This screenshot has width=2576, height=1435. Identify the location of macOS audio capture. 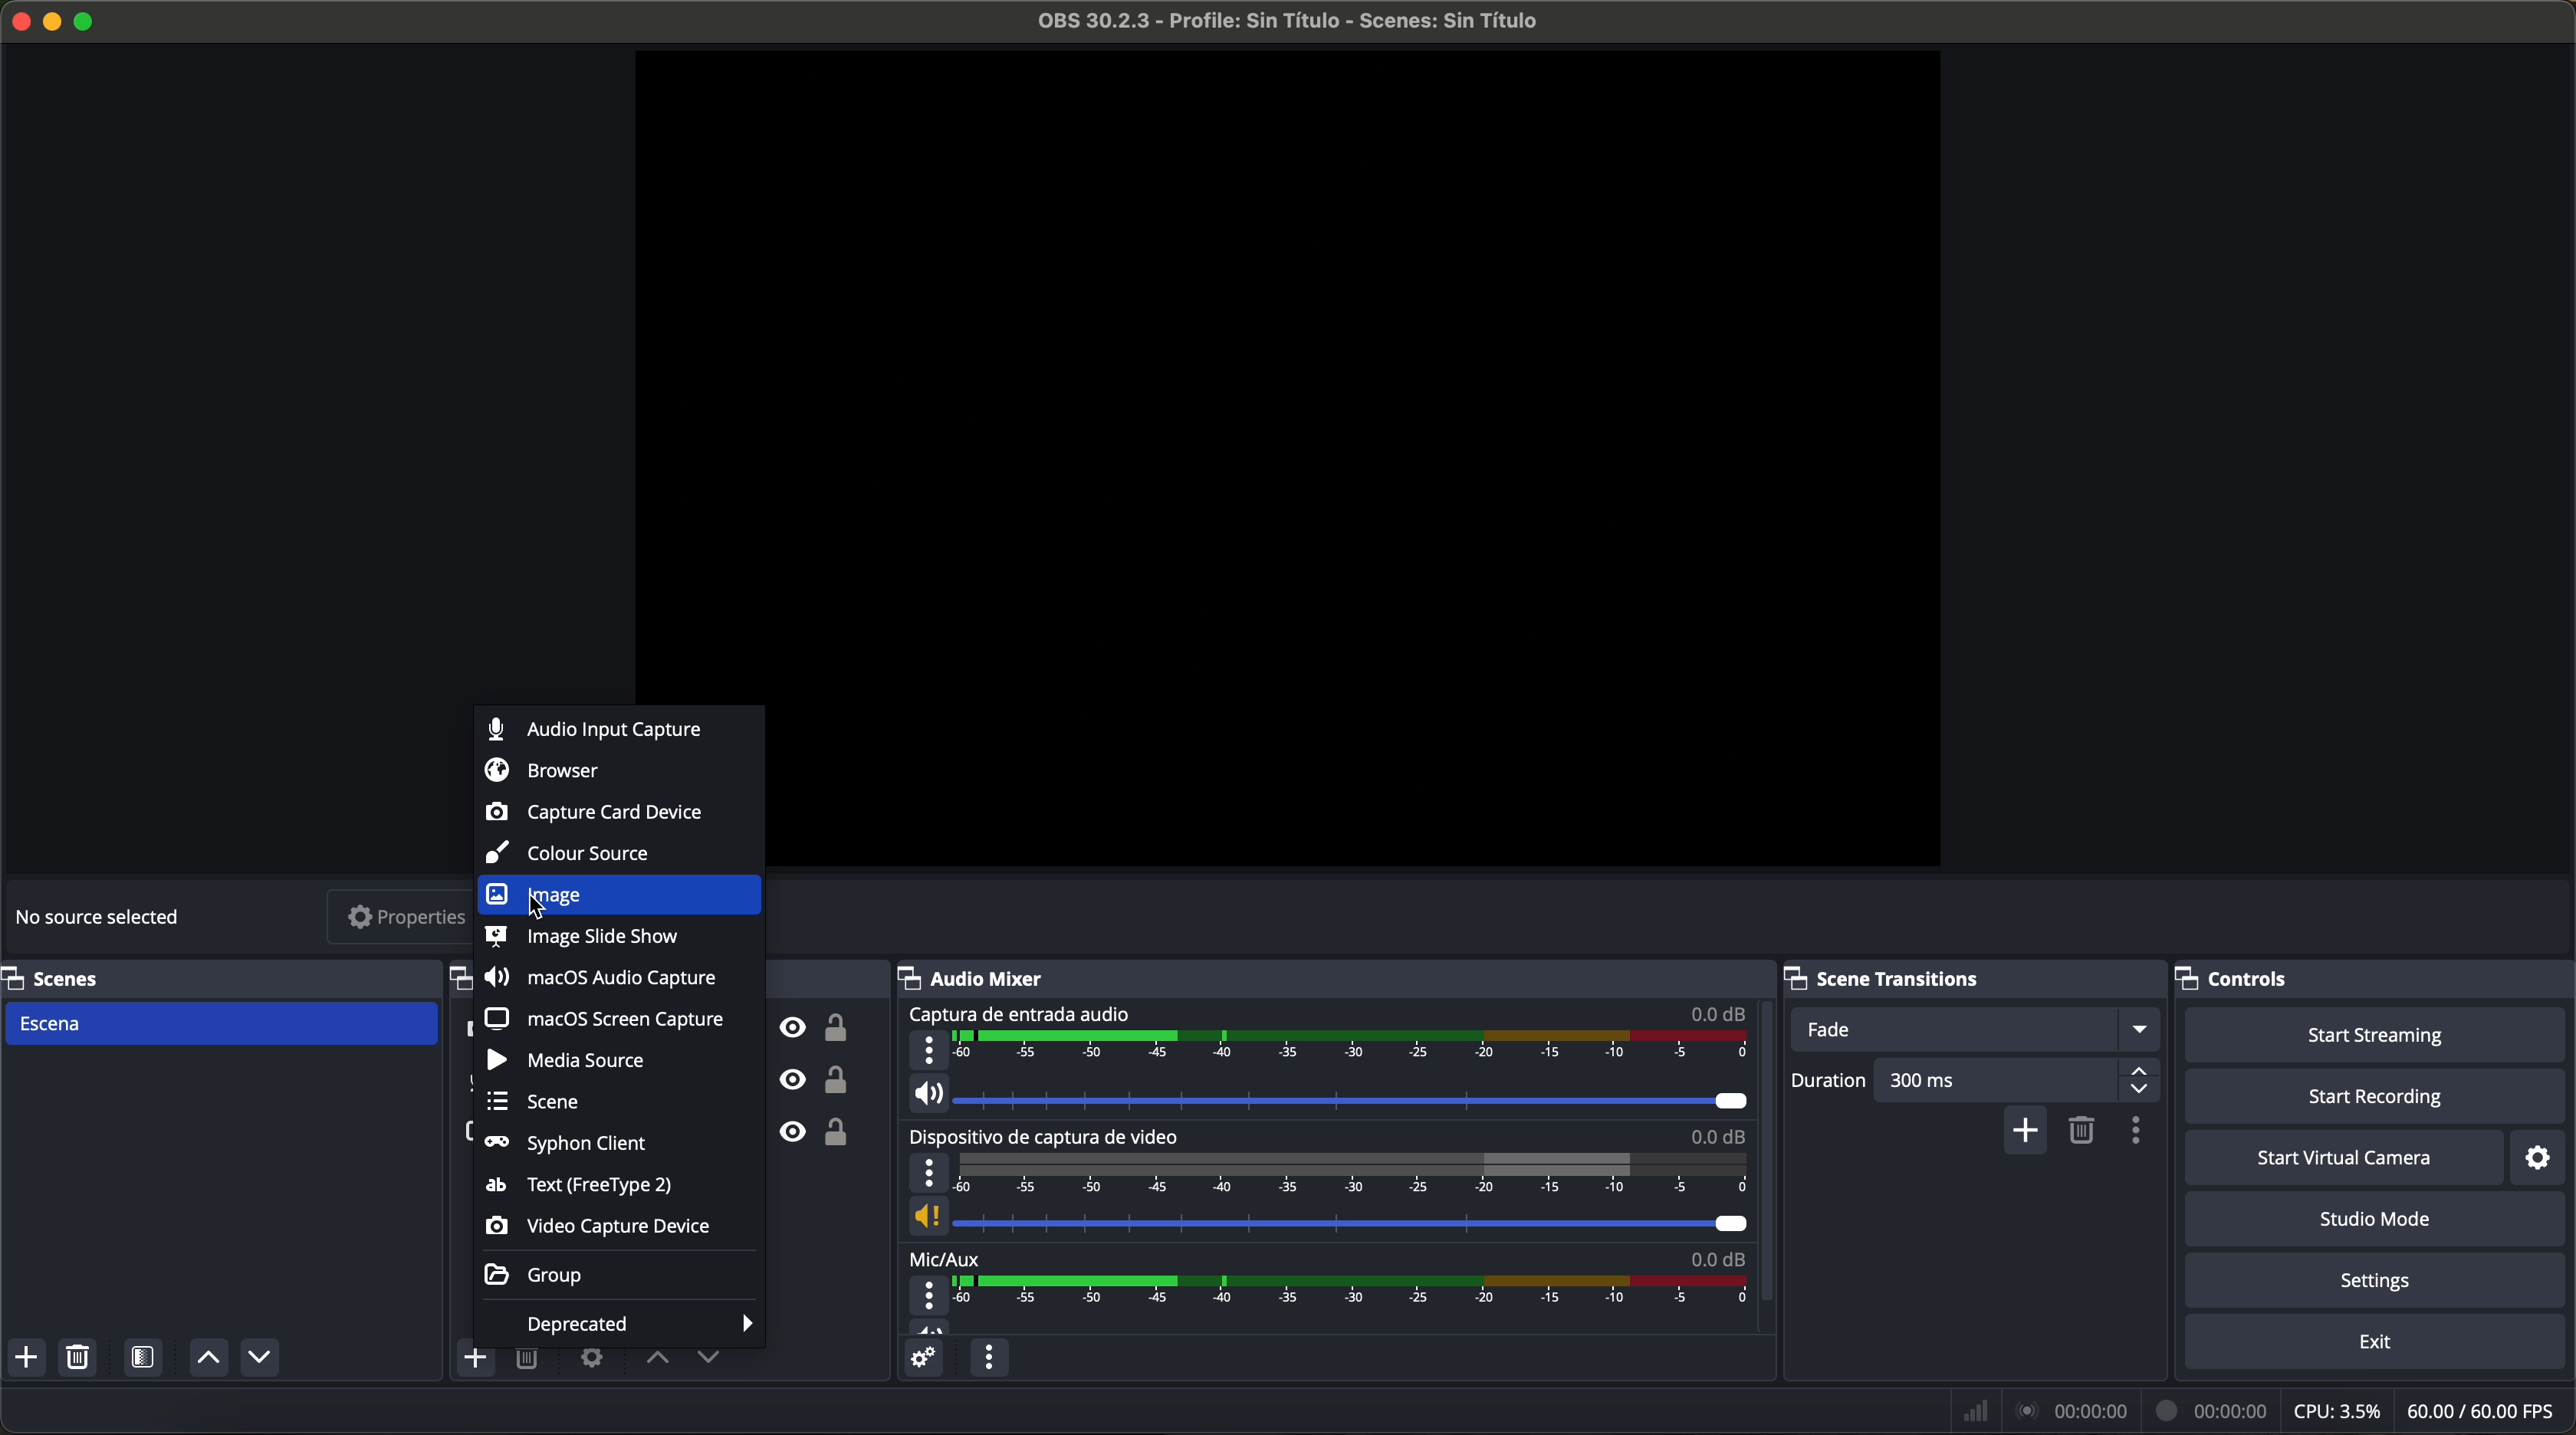
(600, 978).